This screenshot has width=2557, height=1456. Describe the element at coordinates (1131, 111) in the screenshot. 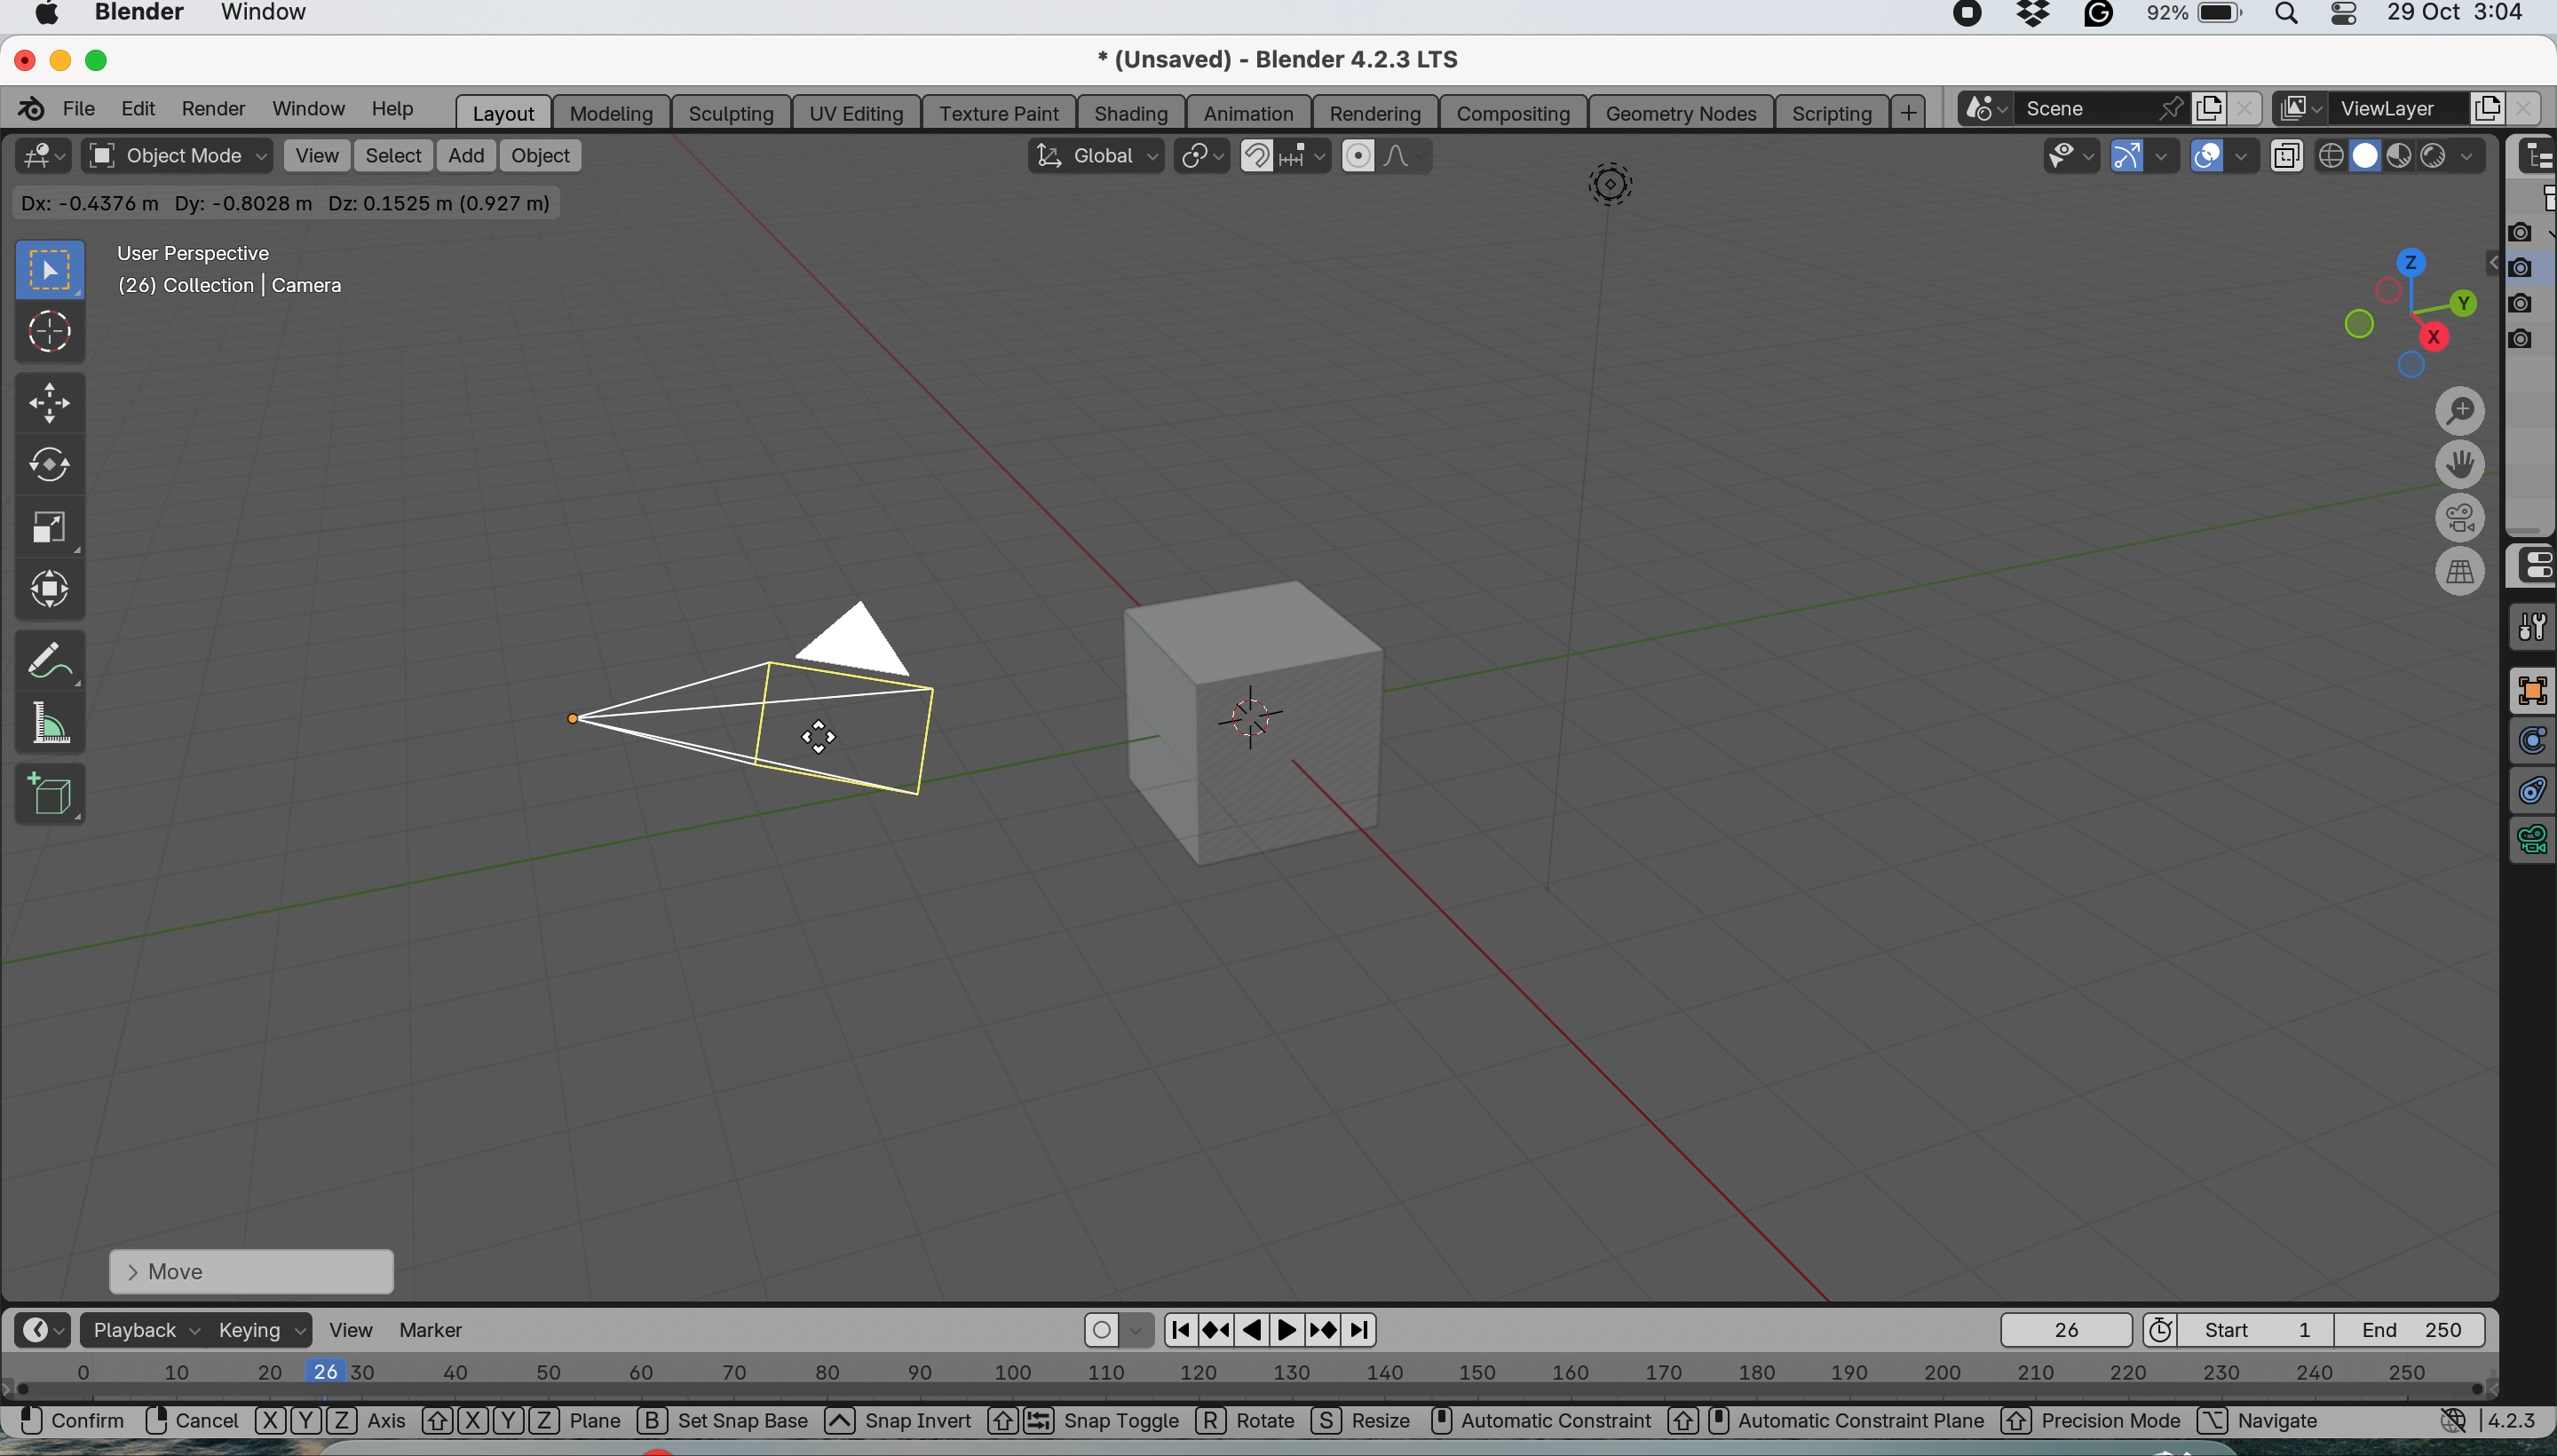

I see `shading` at that location.